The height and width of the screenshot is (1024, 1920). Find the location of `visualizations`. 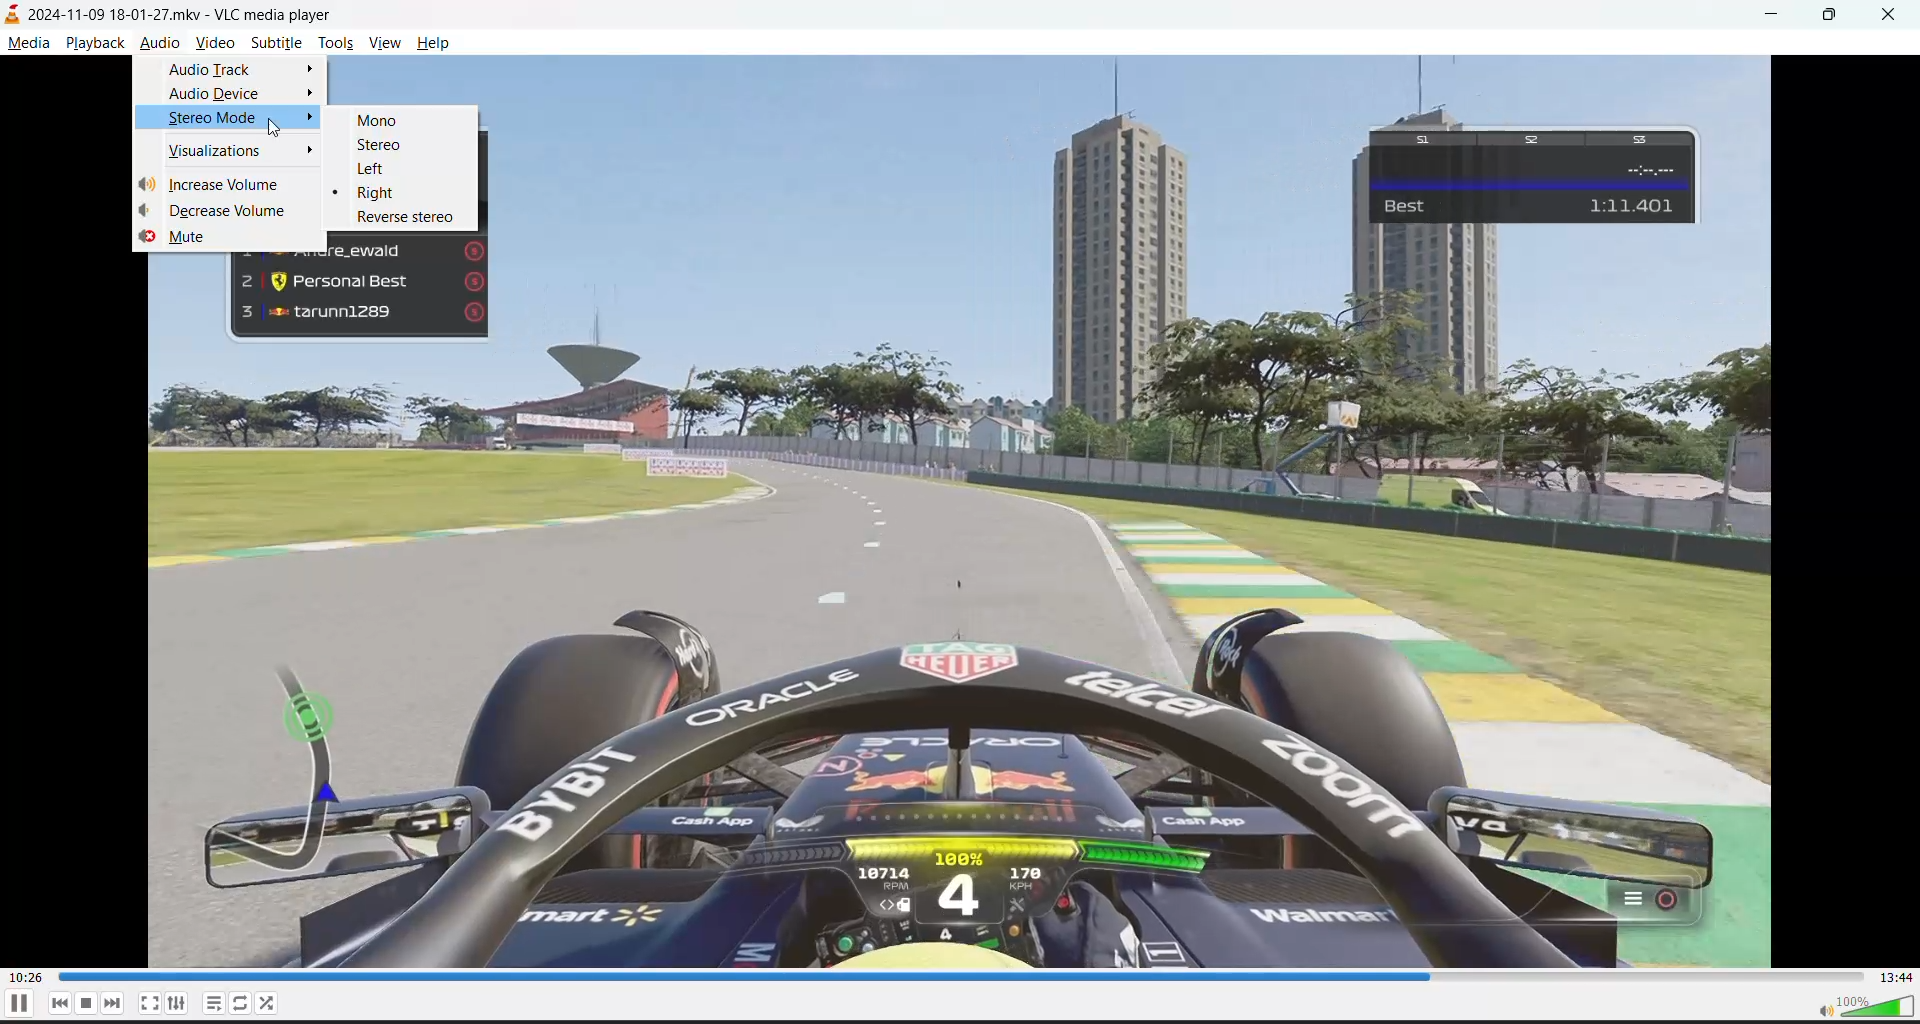

visualizations is located at coordinates (246, 152).